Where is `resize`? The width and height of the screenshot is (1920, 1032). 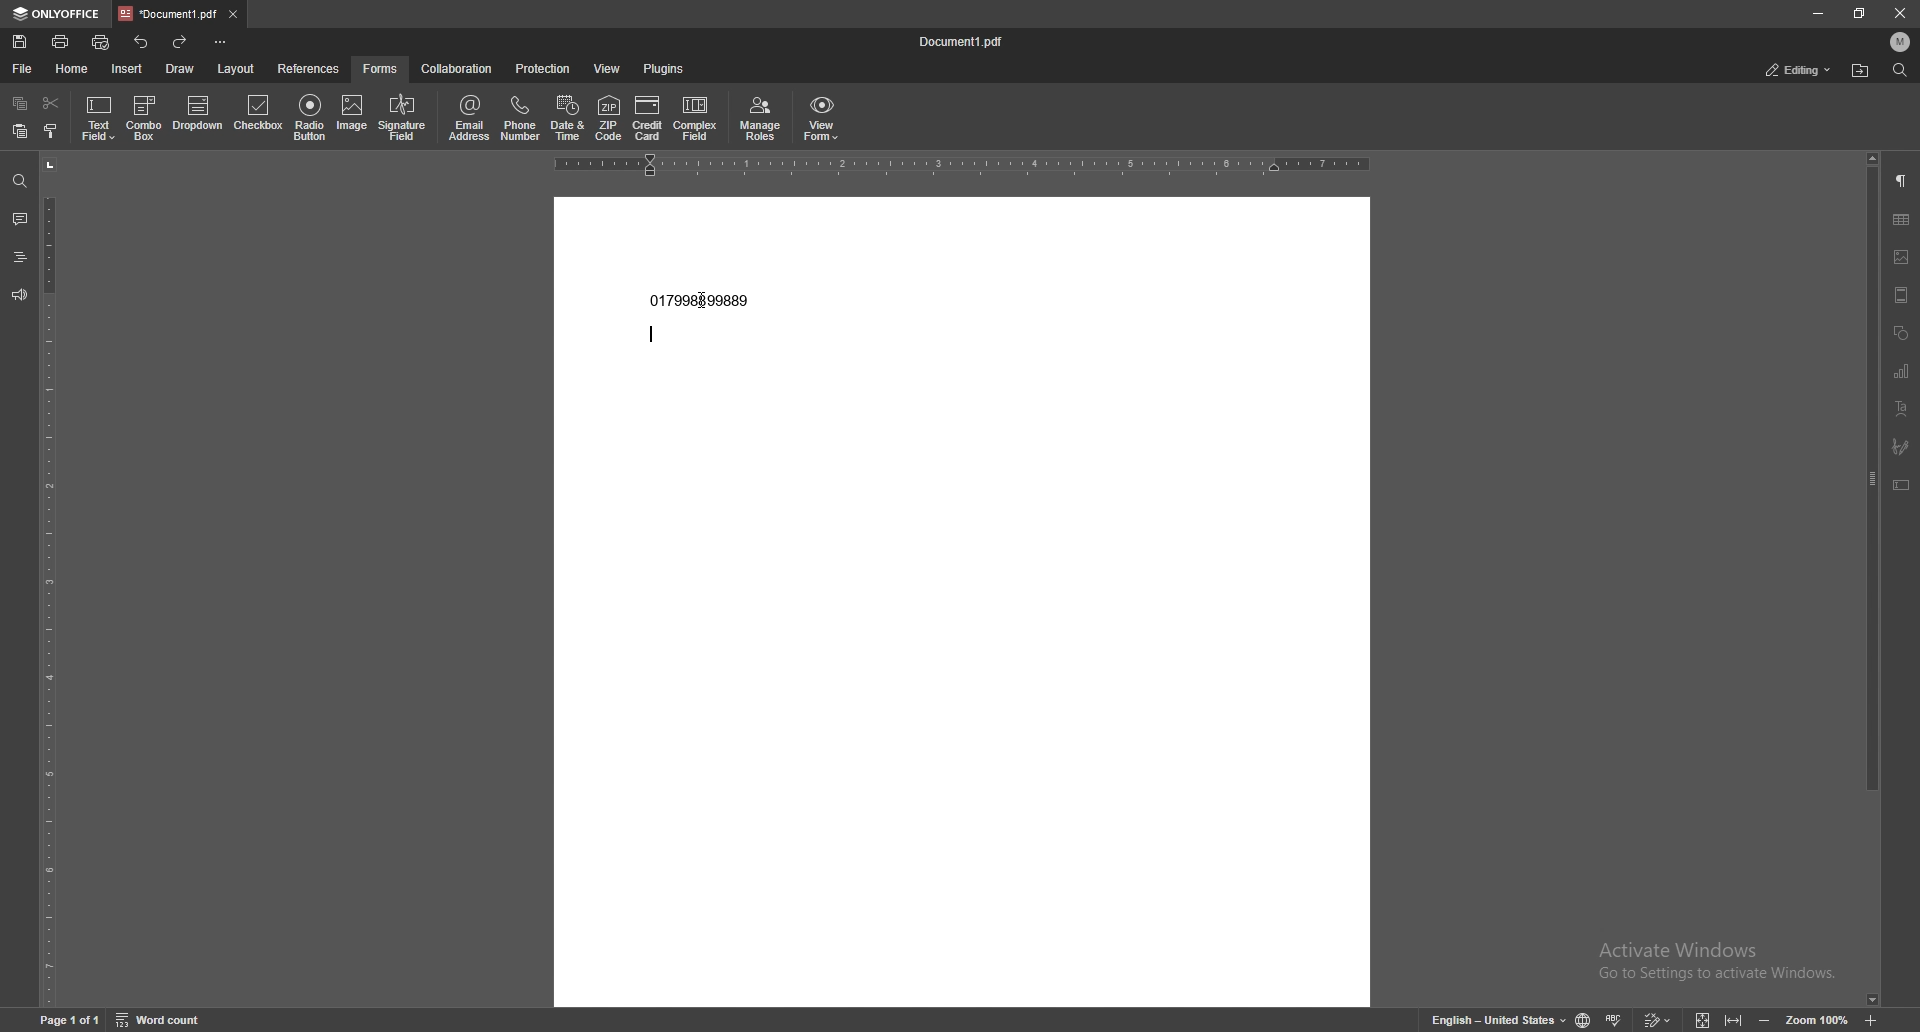 resize is located at coordinates (1862, 14).